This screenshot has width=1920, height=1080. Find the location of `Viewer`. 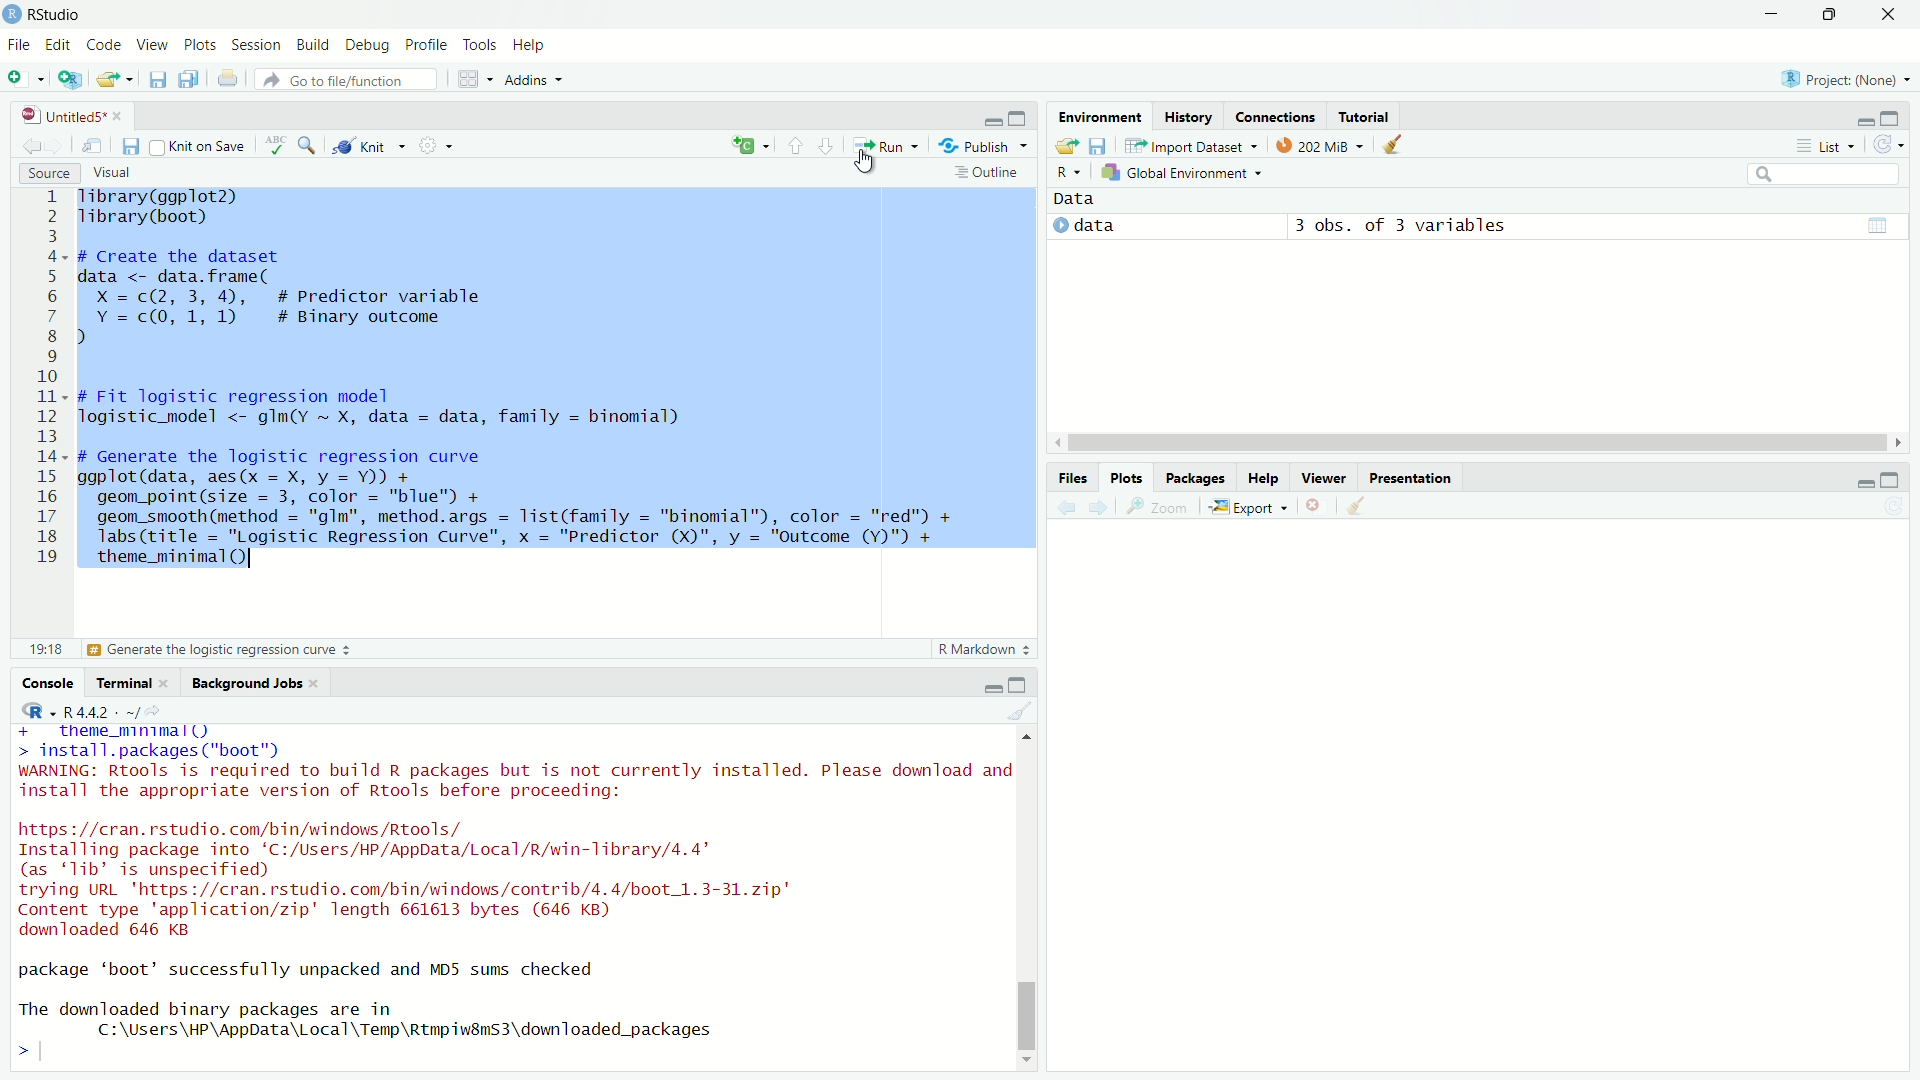

Viewer is located at coordinates (1324, 476).